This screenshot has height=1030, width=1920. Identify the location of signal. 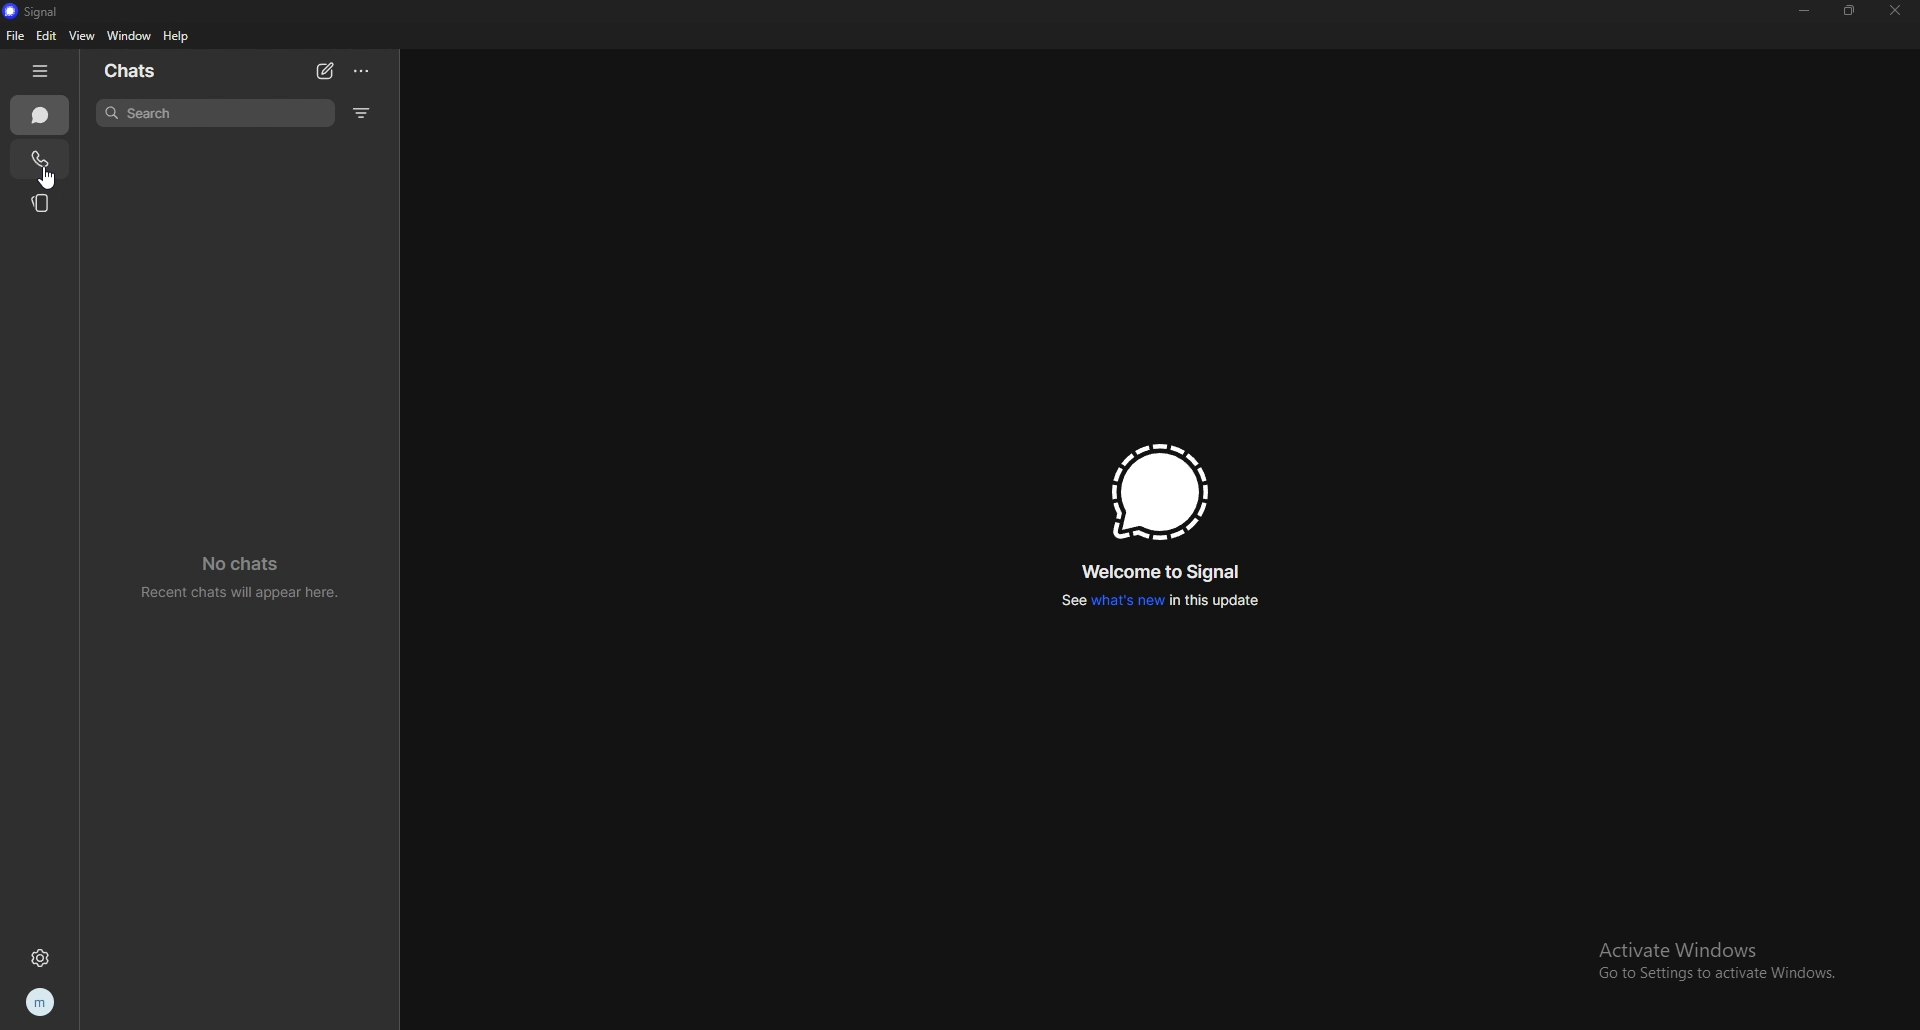
(1161, 492).